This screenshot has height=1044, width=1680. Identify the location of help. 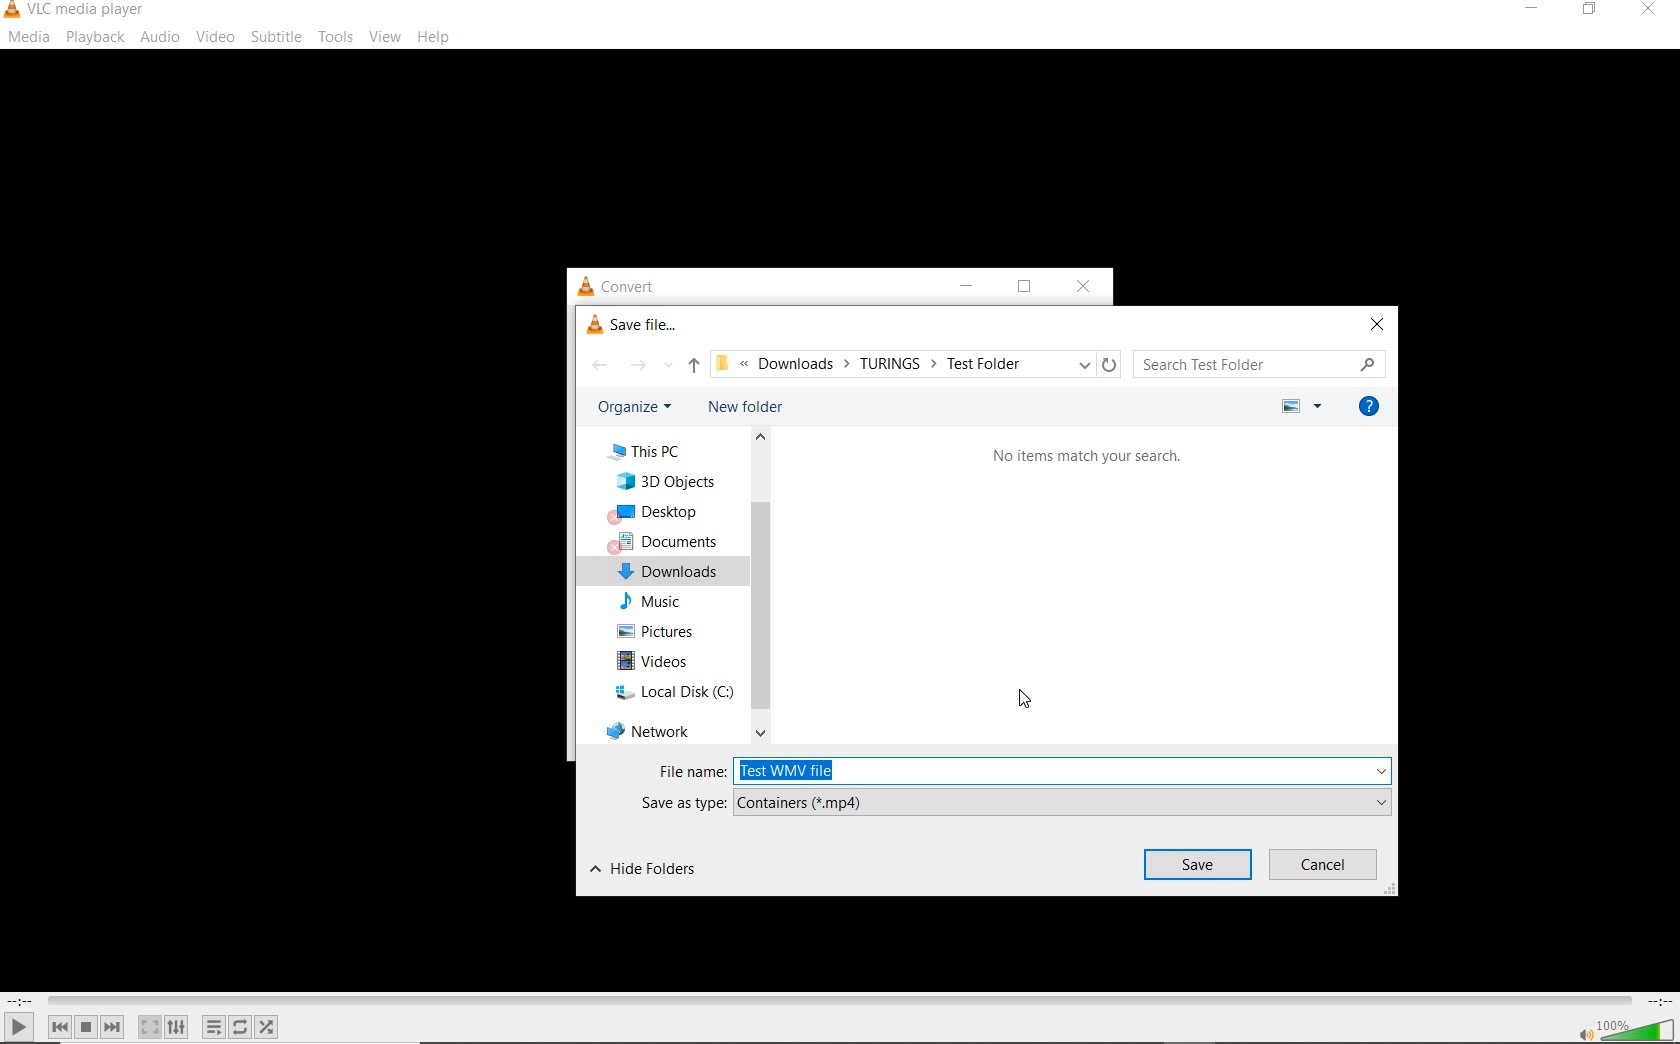
(434, 39).